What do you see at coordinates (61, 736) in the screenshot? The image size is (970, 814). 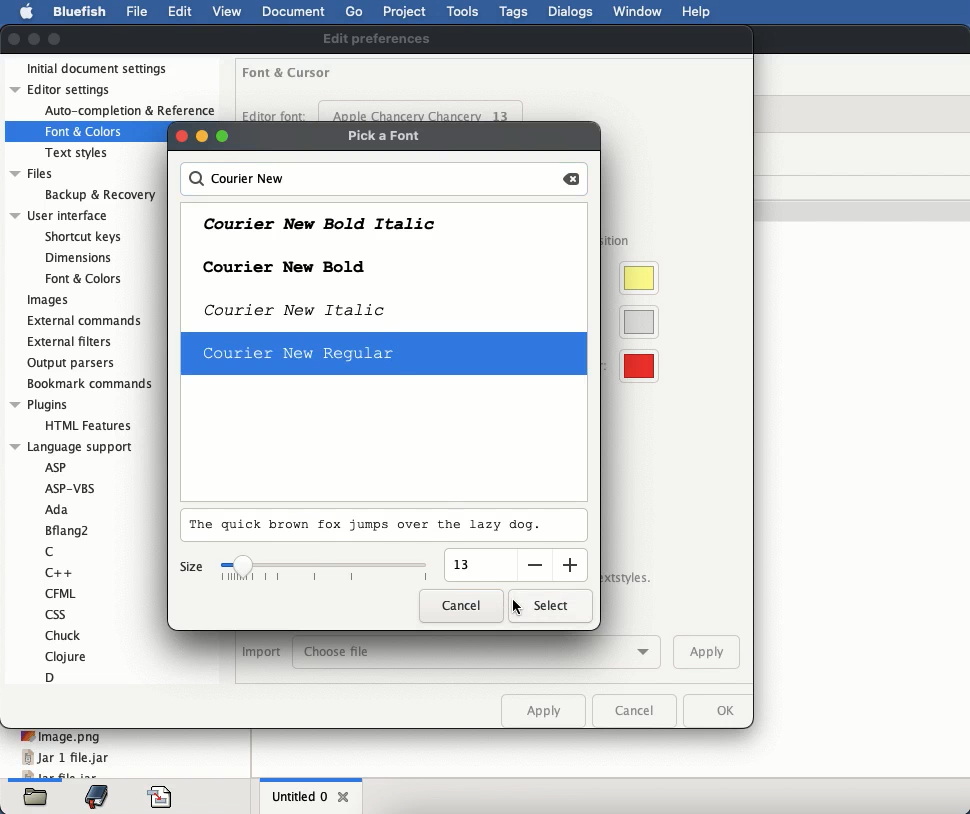 I see `image` at bounding box center [61, 736].